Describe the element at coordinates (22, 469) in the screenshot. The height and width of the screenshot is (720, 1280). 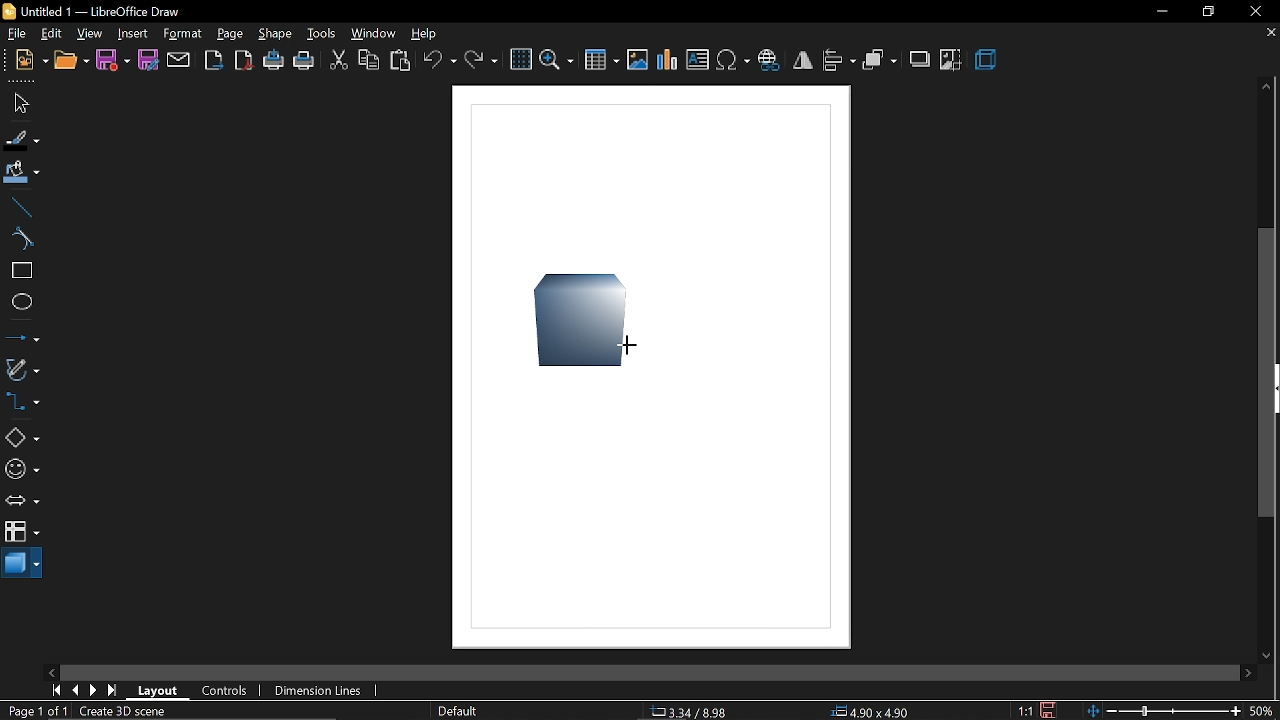
I see `symbol shapes` at that location.